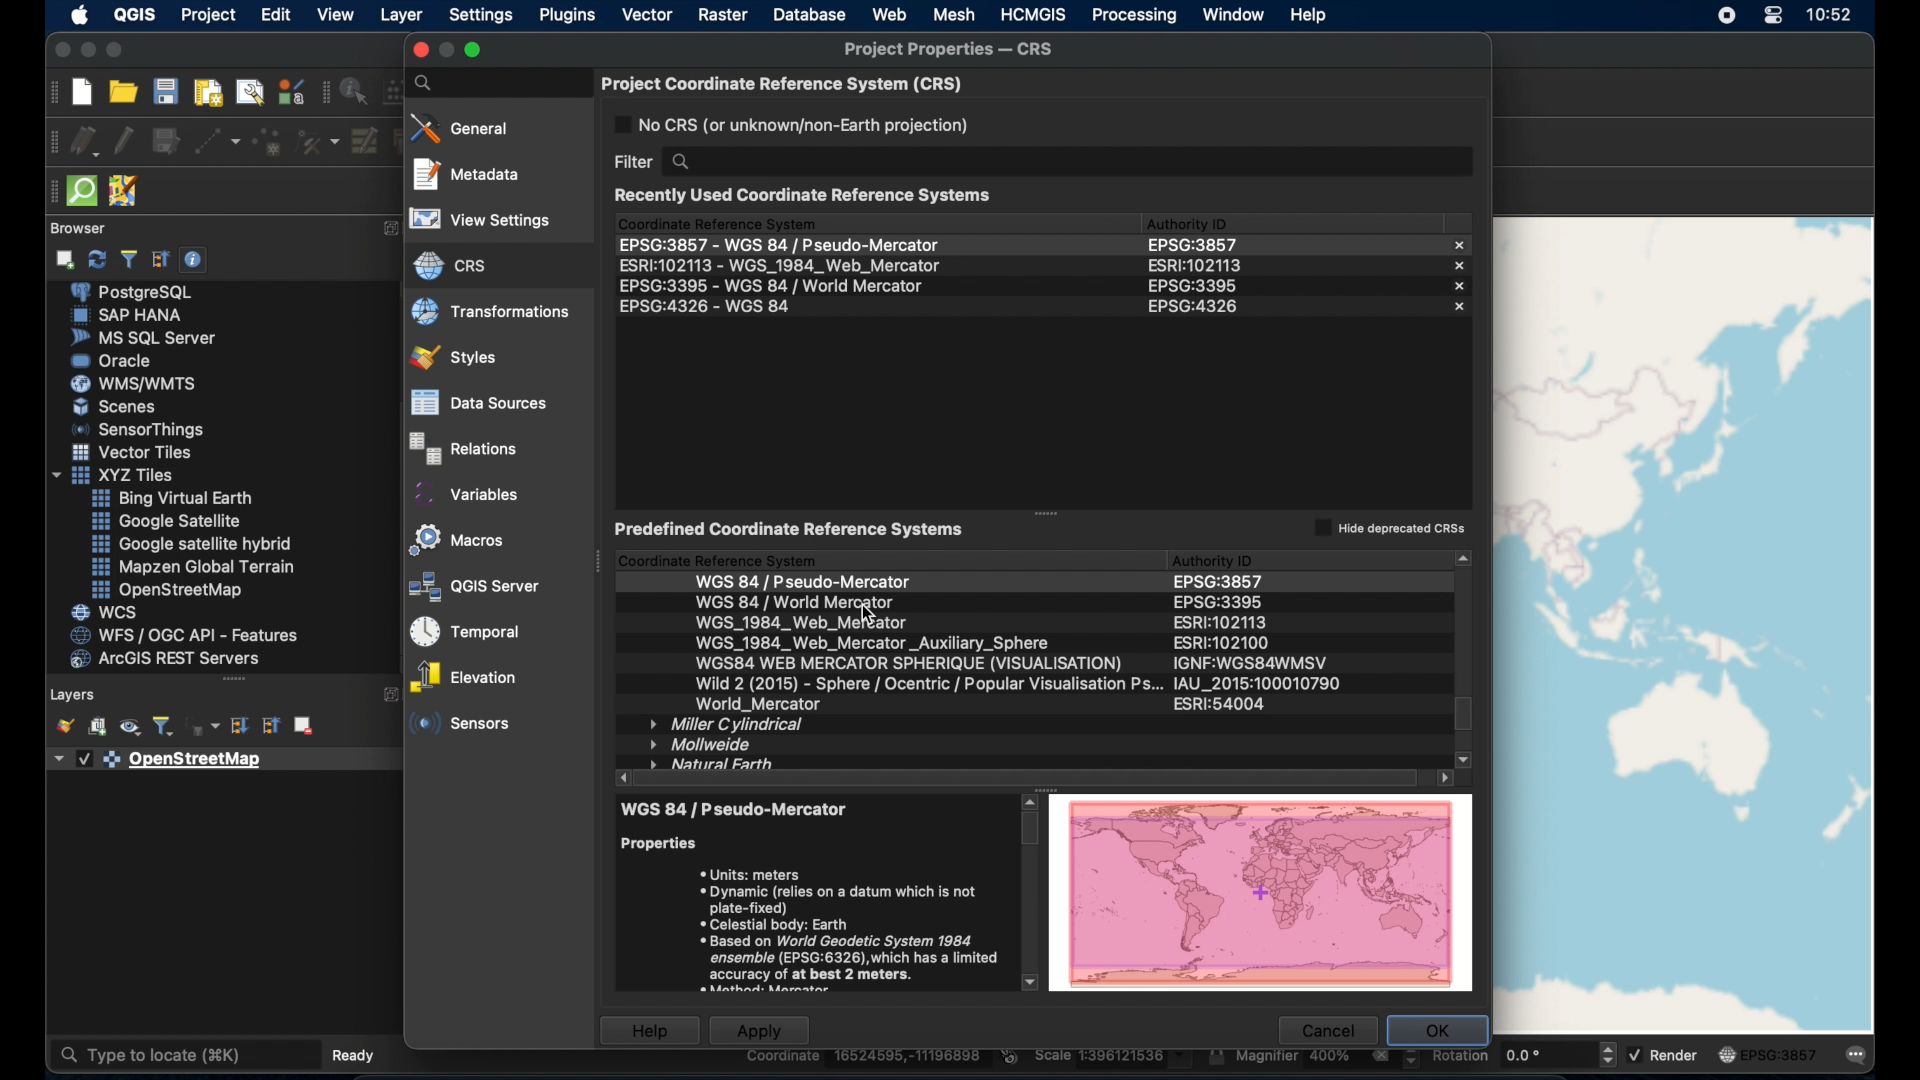 Image resolution: width=1920 pixels, height=1080 pixels. Describe the element at coordinates (490, 314) in the screenshot. I see `transformations` at that location.